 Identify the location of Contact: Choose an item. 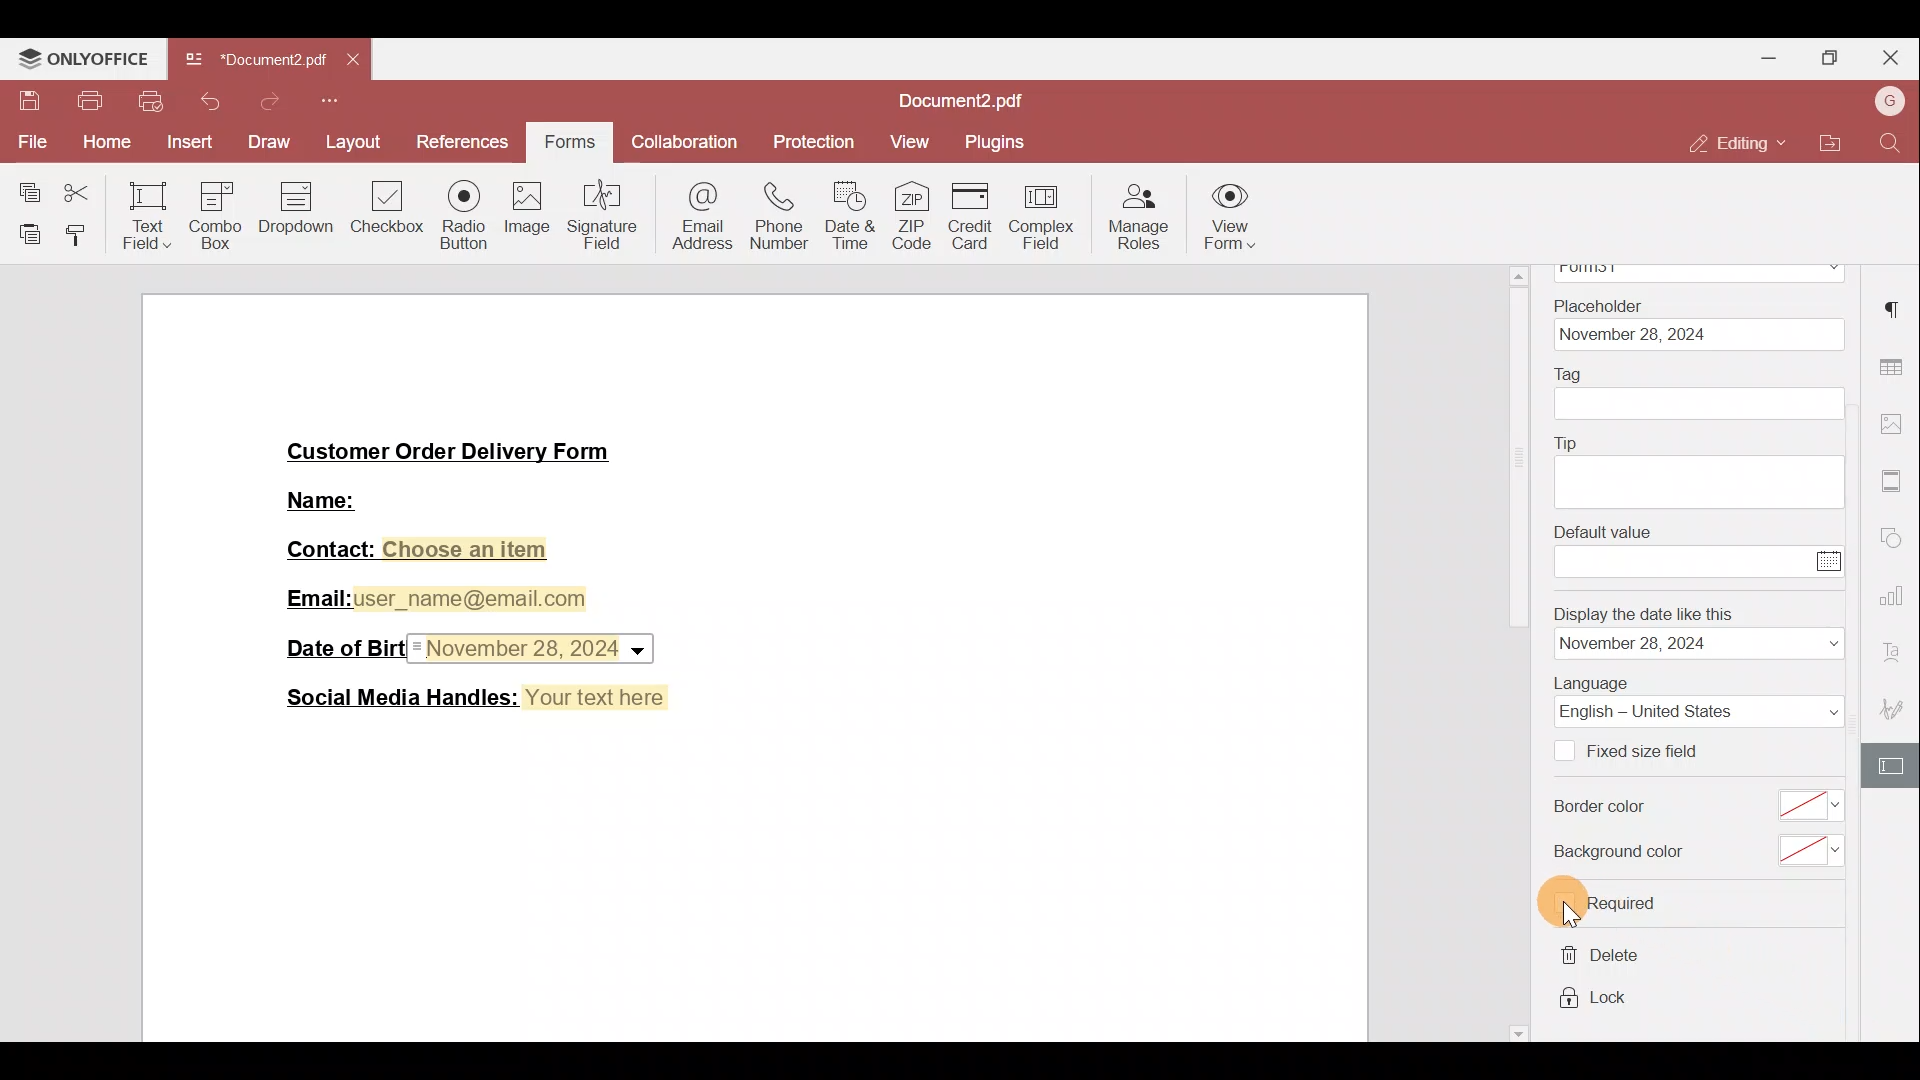
(420, 551).